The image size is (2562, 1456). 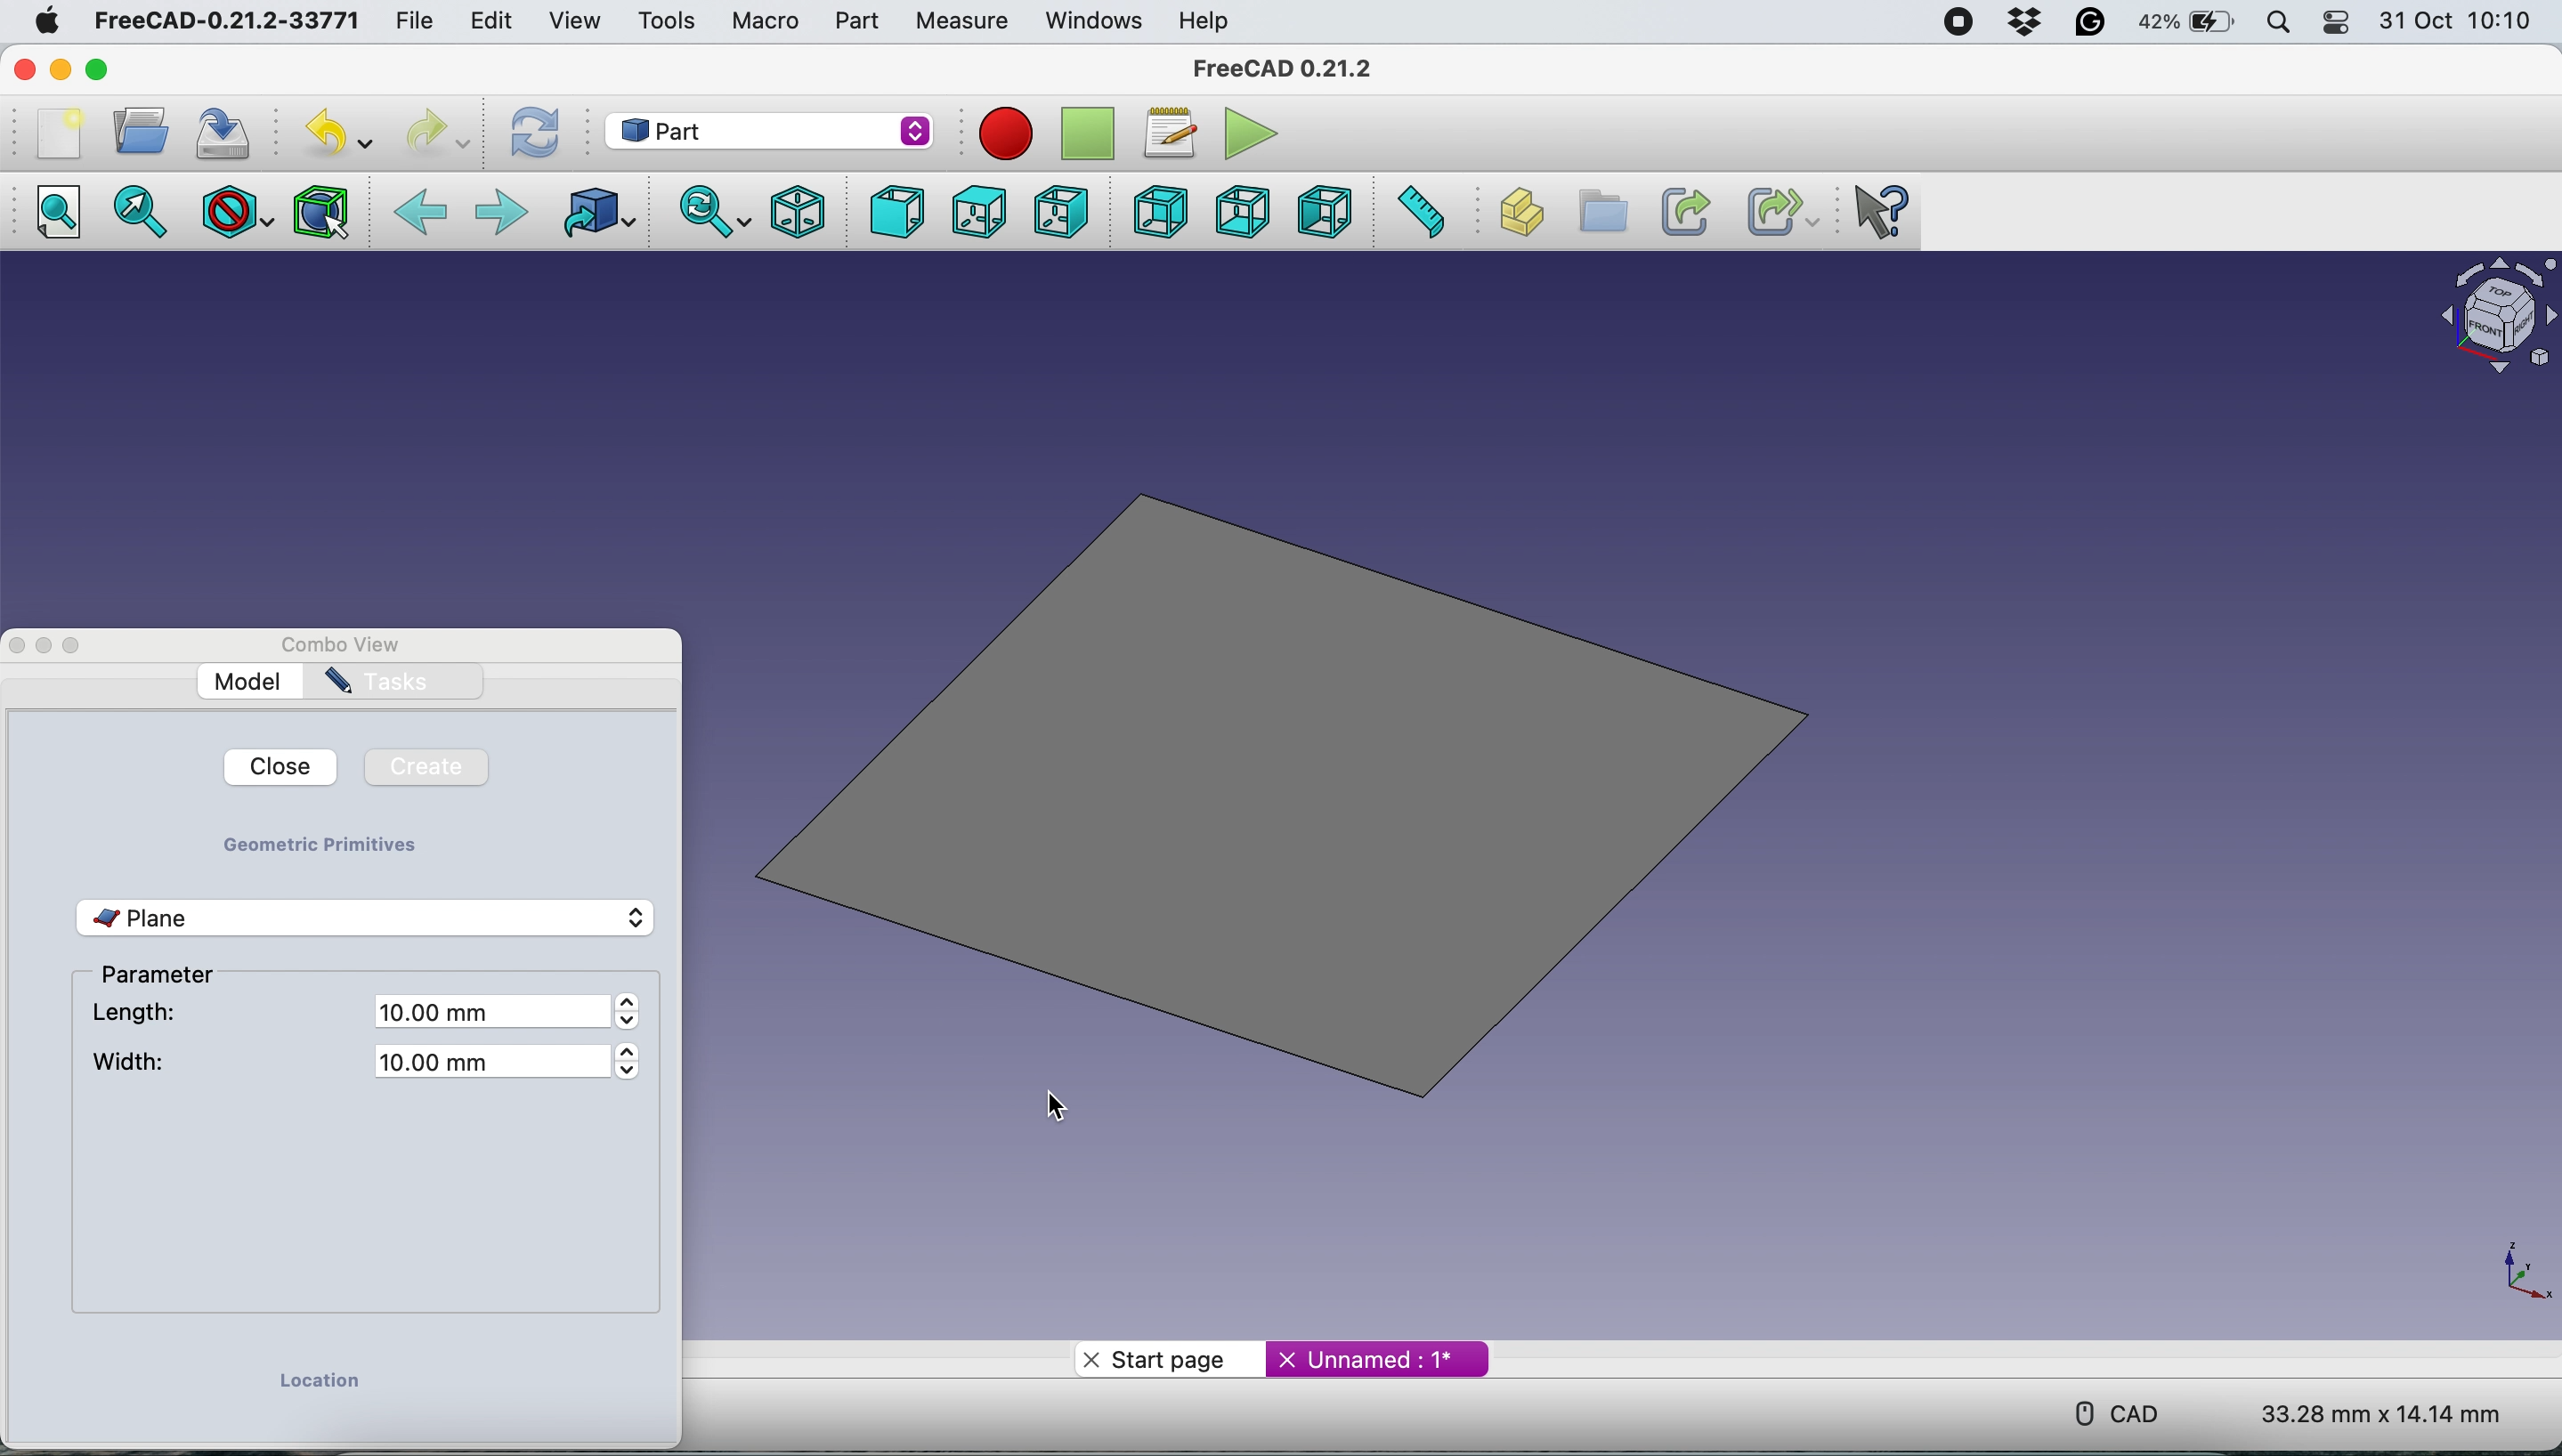 What do you see at coordinates (961, 21) in the screenshot?
I see `Measure` at bounding box center [961, 21].